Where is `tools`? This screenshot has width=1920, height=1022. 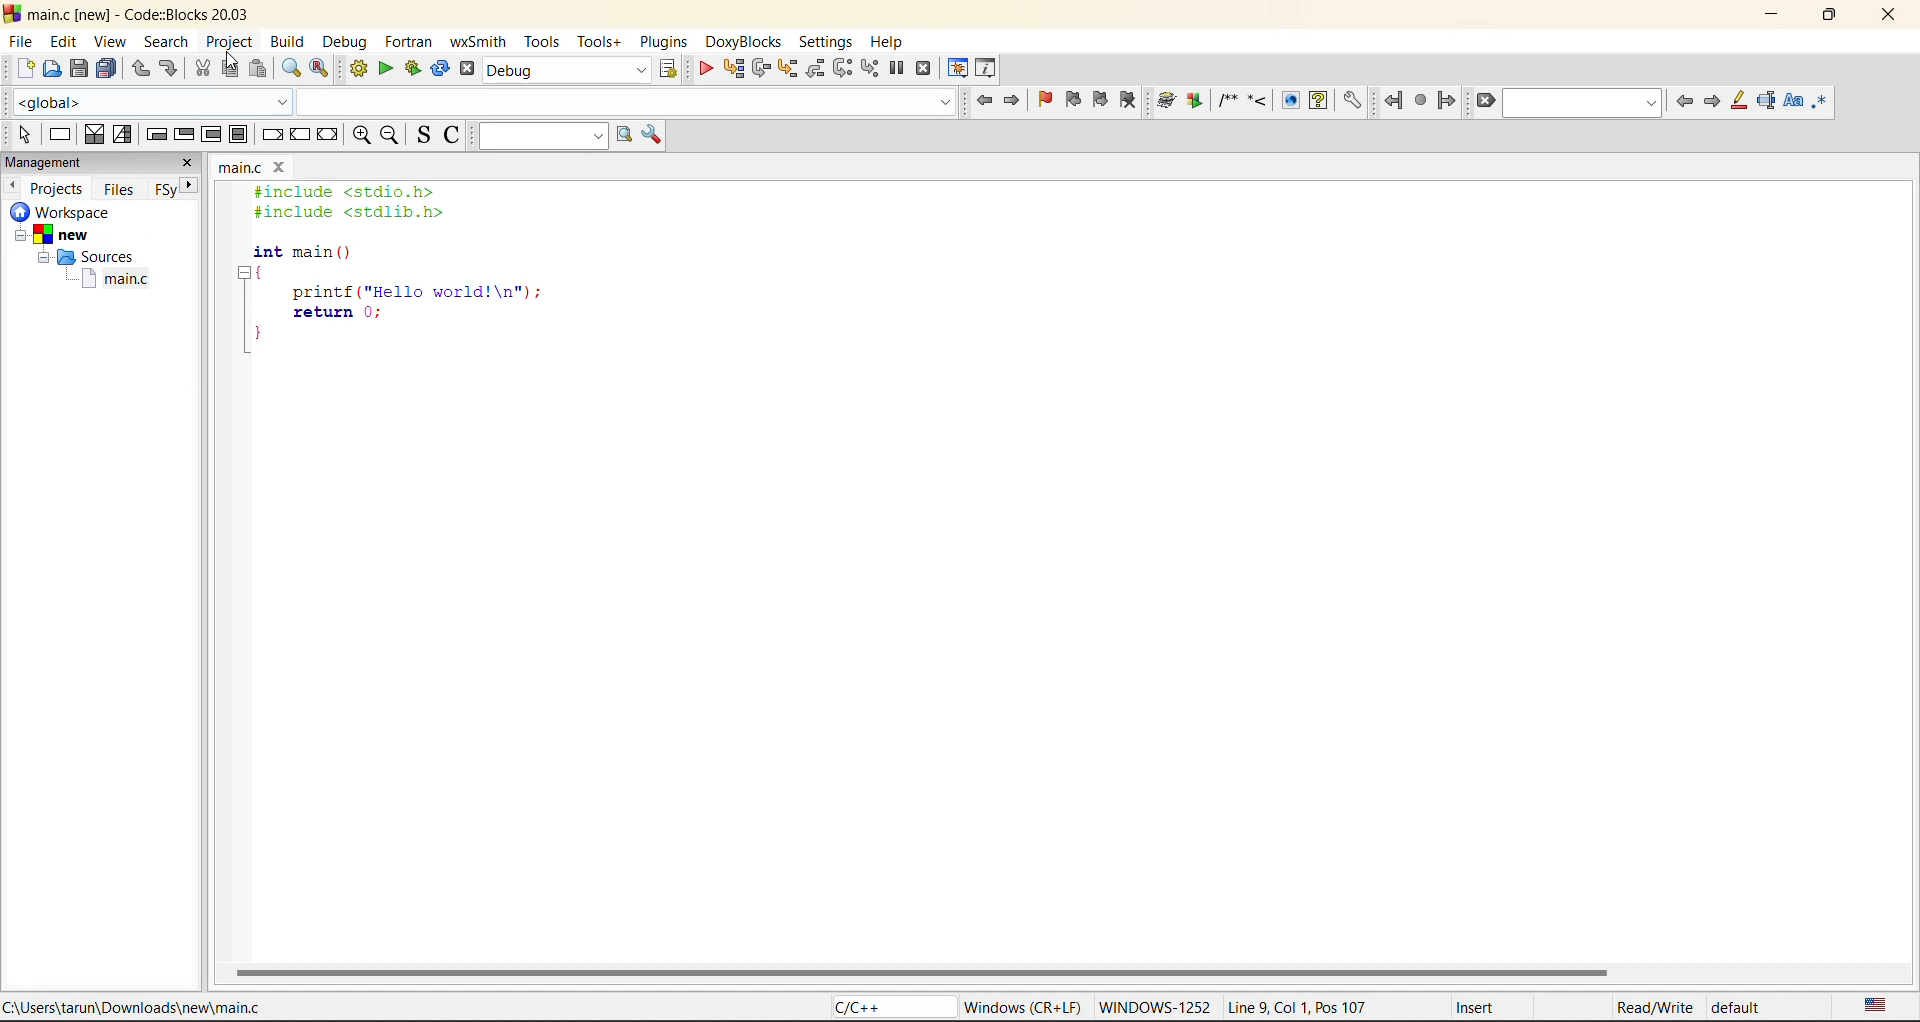
tools is located at coordinates (541, 43).